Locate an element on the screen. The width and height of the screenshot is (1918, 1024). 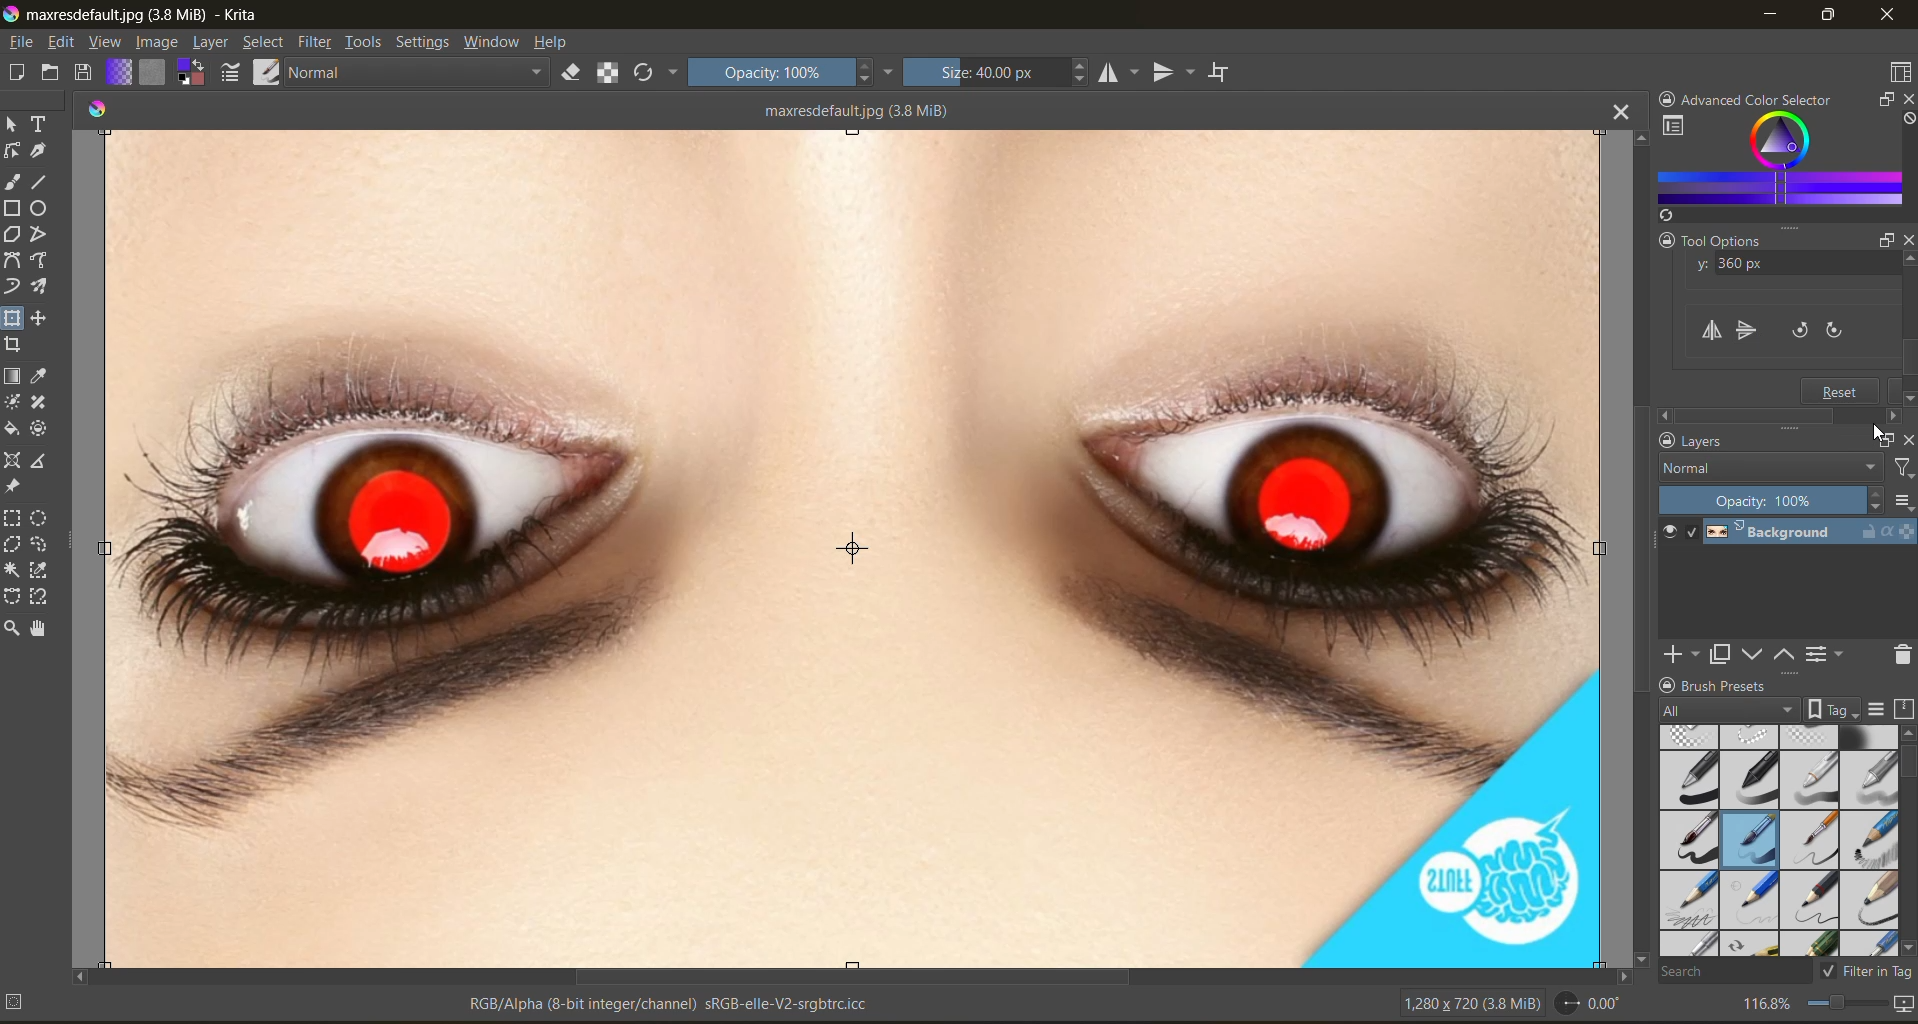
maxresdefault (34 MiB) is located at coordinates (859, 109).